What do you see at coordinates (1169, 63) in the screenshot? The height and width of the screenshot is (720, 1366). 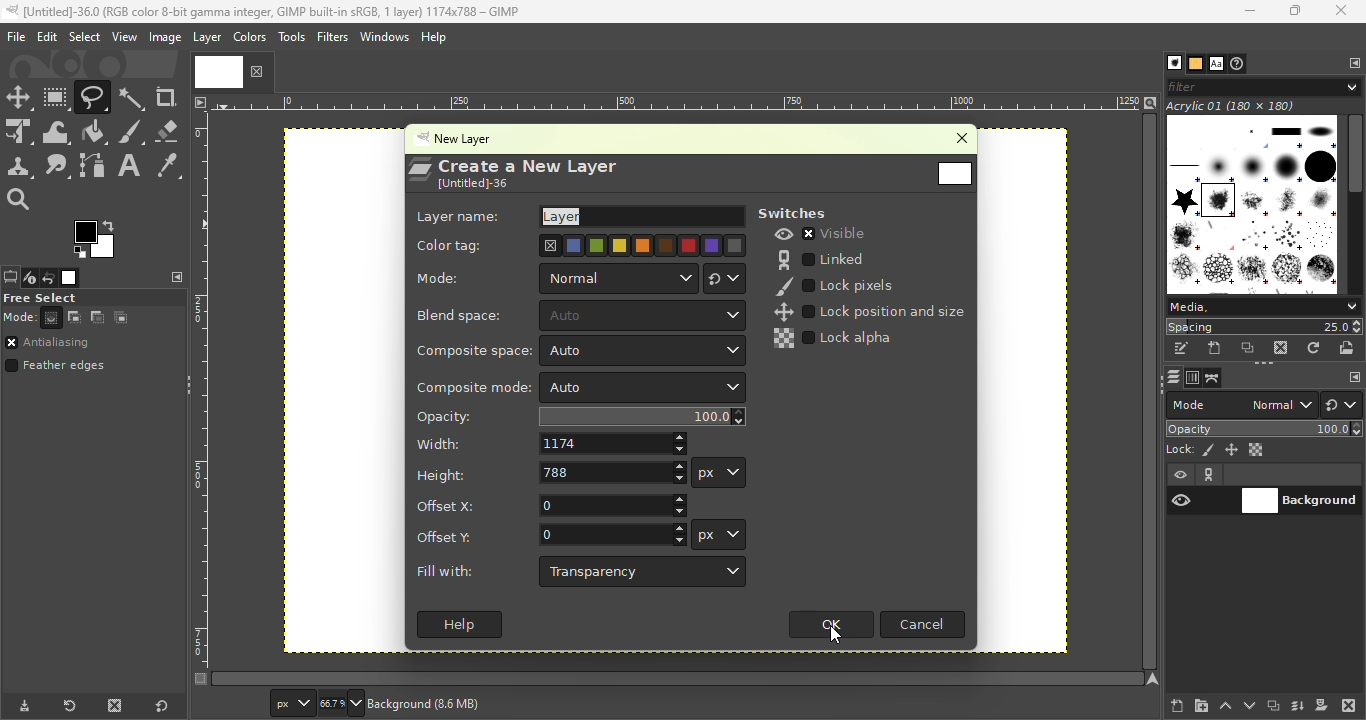 I see `Brushes` at bounding box center [1169, 63].